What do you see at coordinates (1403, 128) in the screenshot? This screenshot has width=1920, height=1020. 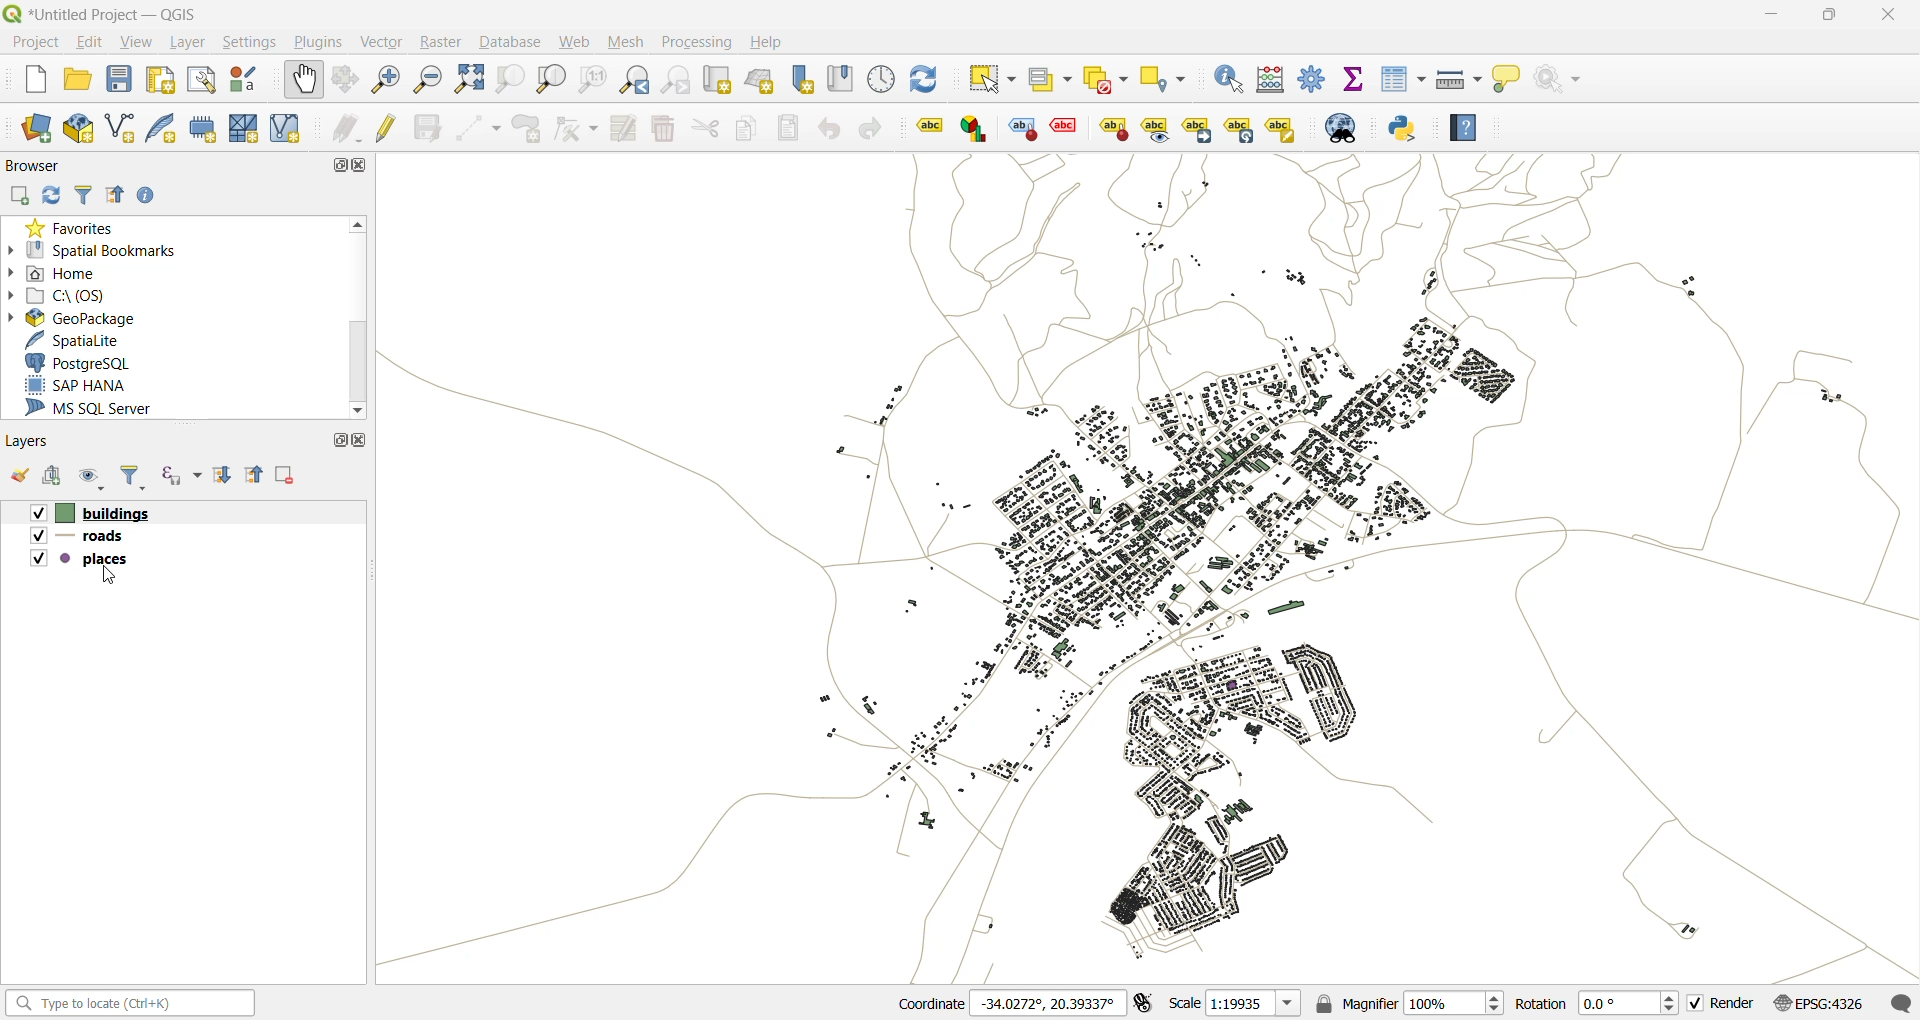 I see `python` at bounding box center [1403, 128].